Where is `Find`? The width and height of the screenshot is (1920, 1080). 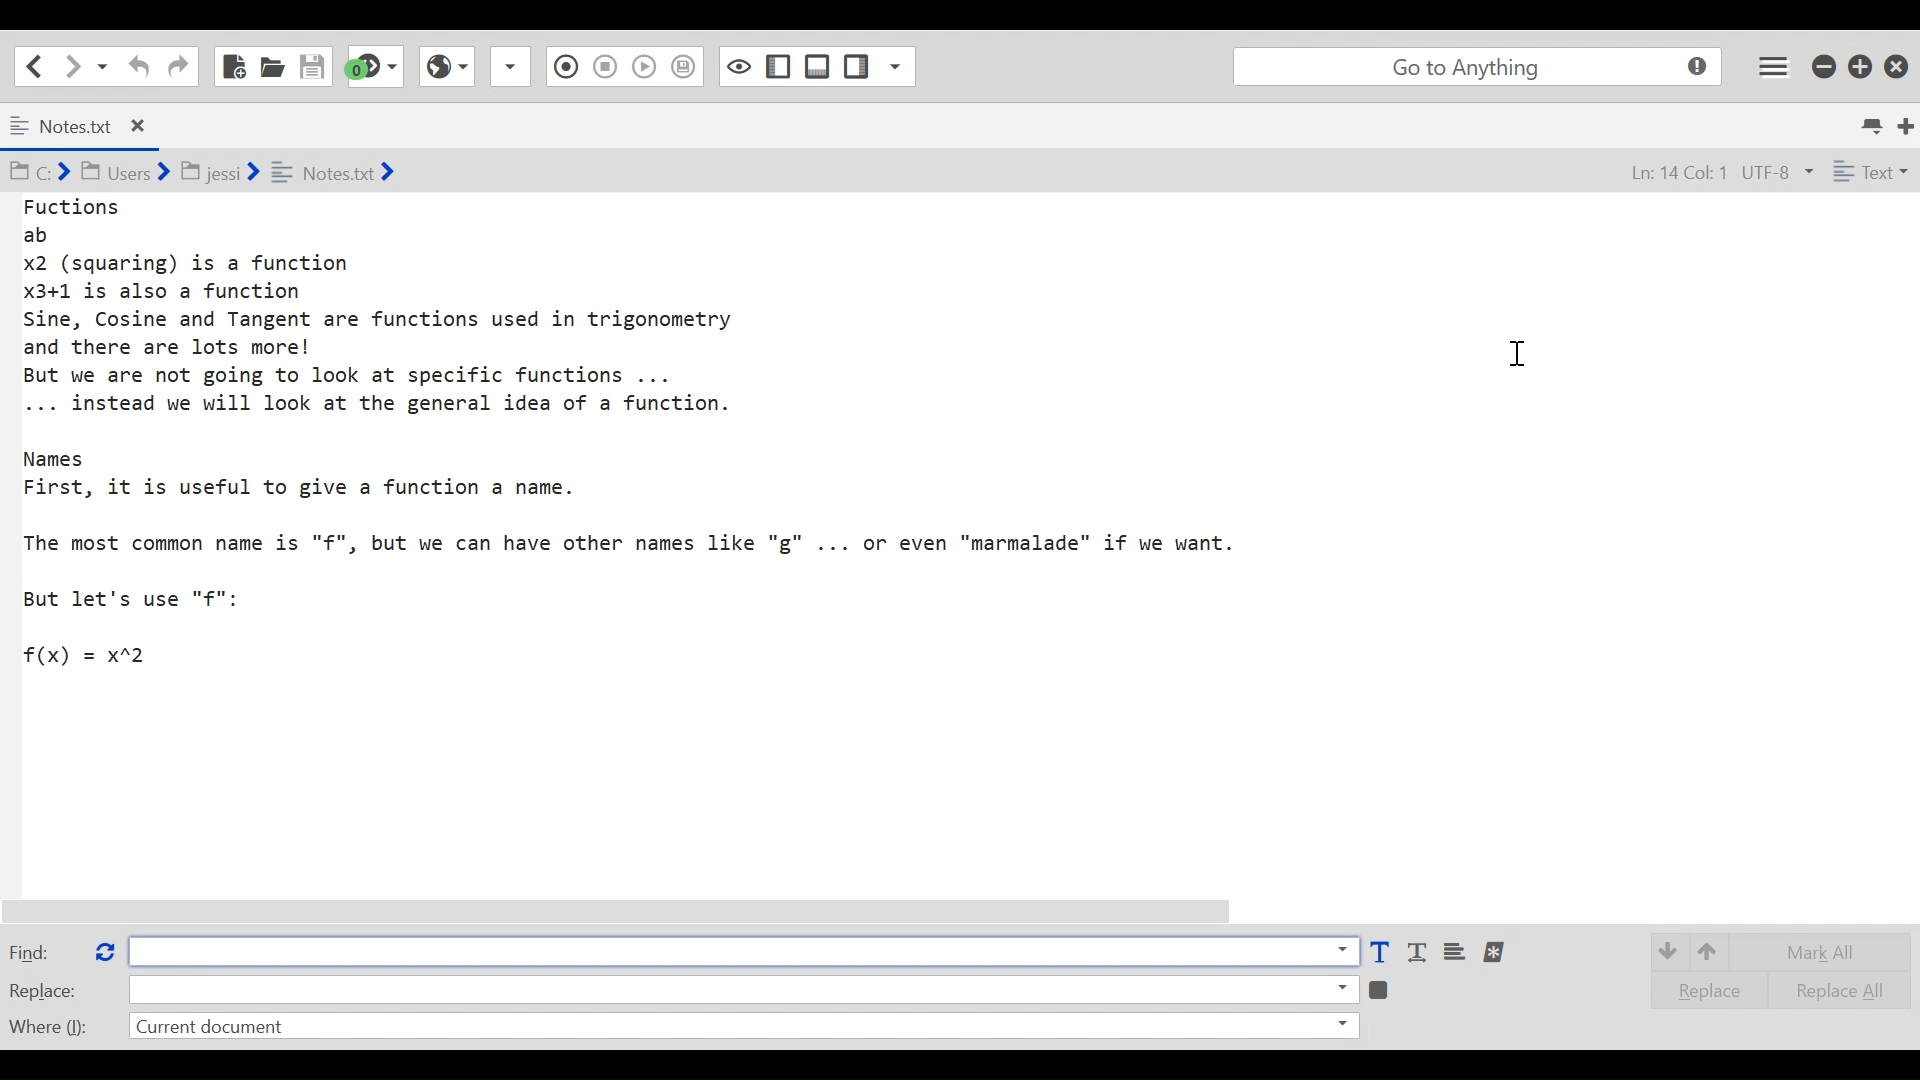 Find is located at coordinates (43, 951).